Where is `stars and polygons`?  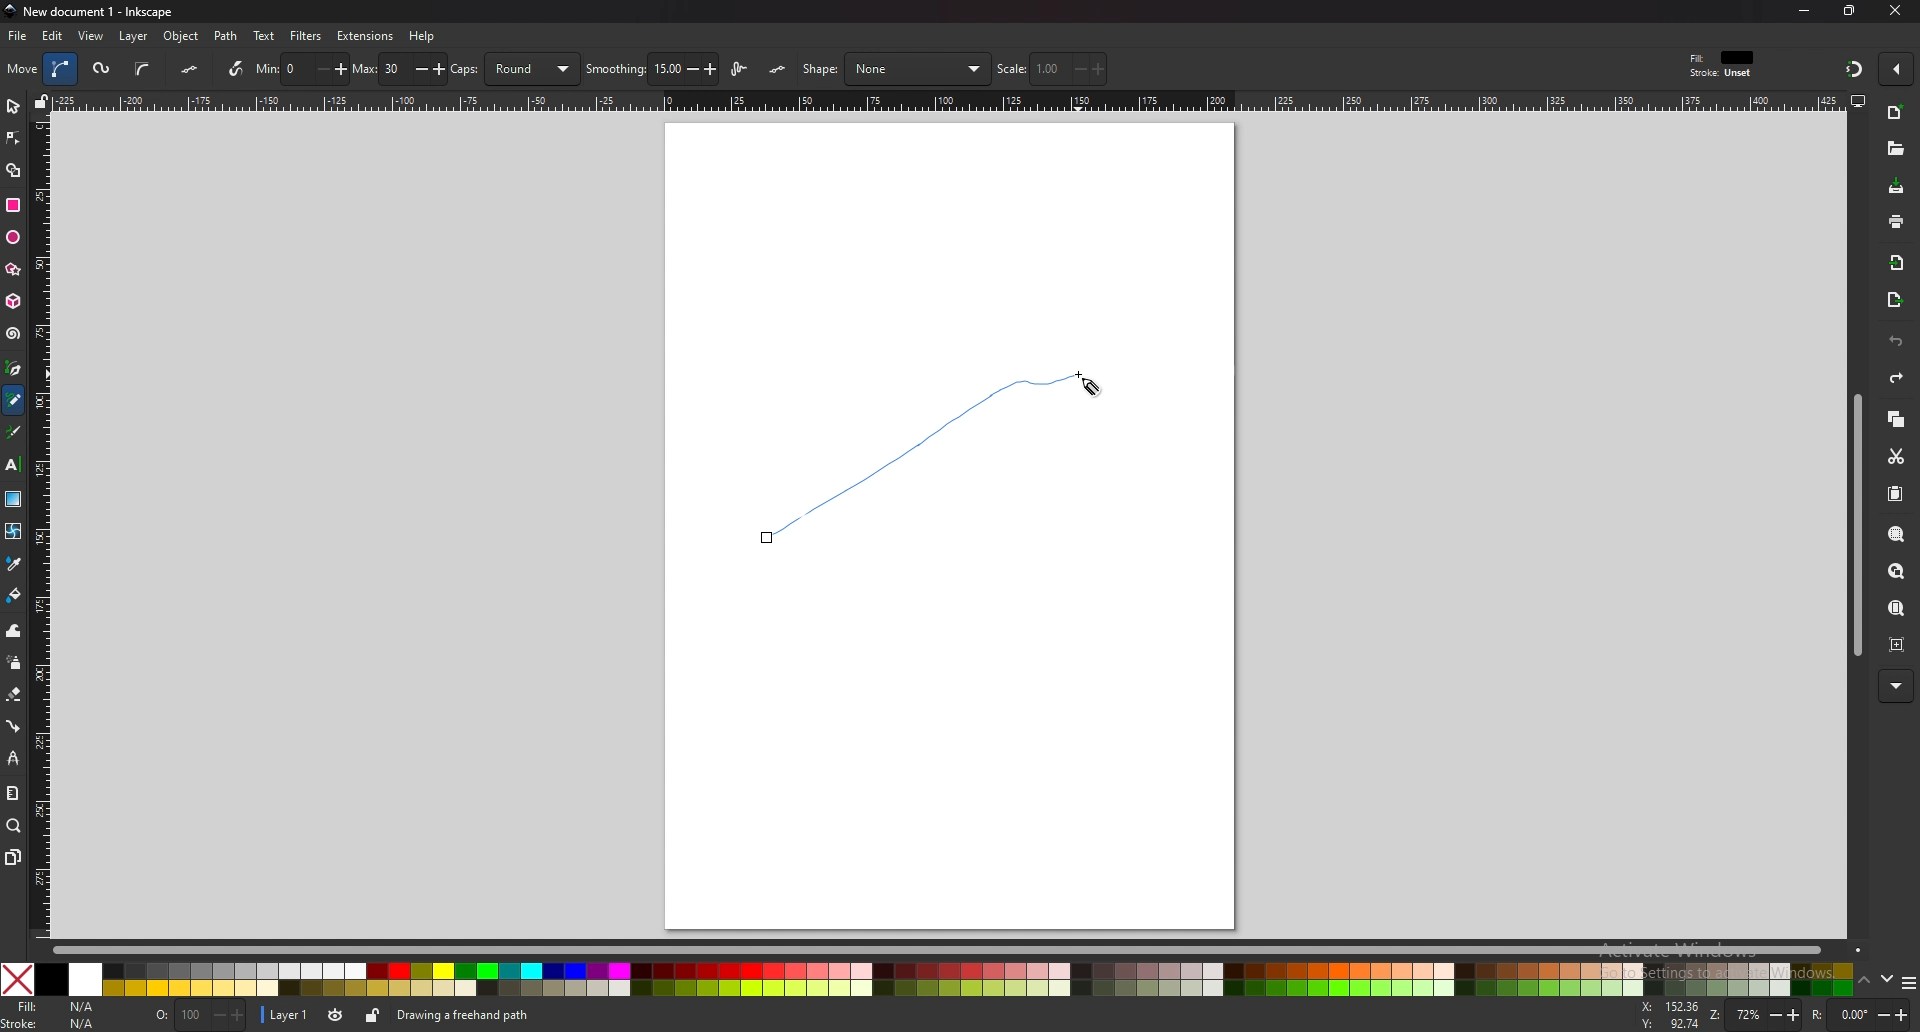
stars and polygons is located at coordinates (13, 269).